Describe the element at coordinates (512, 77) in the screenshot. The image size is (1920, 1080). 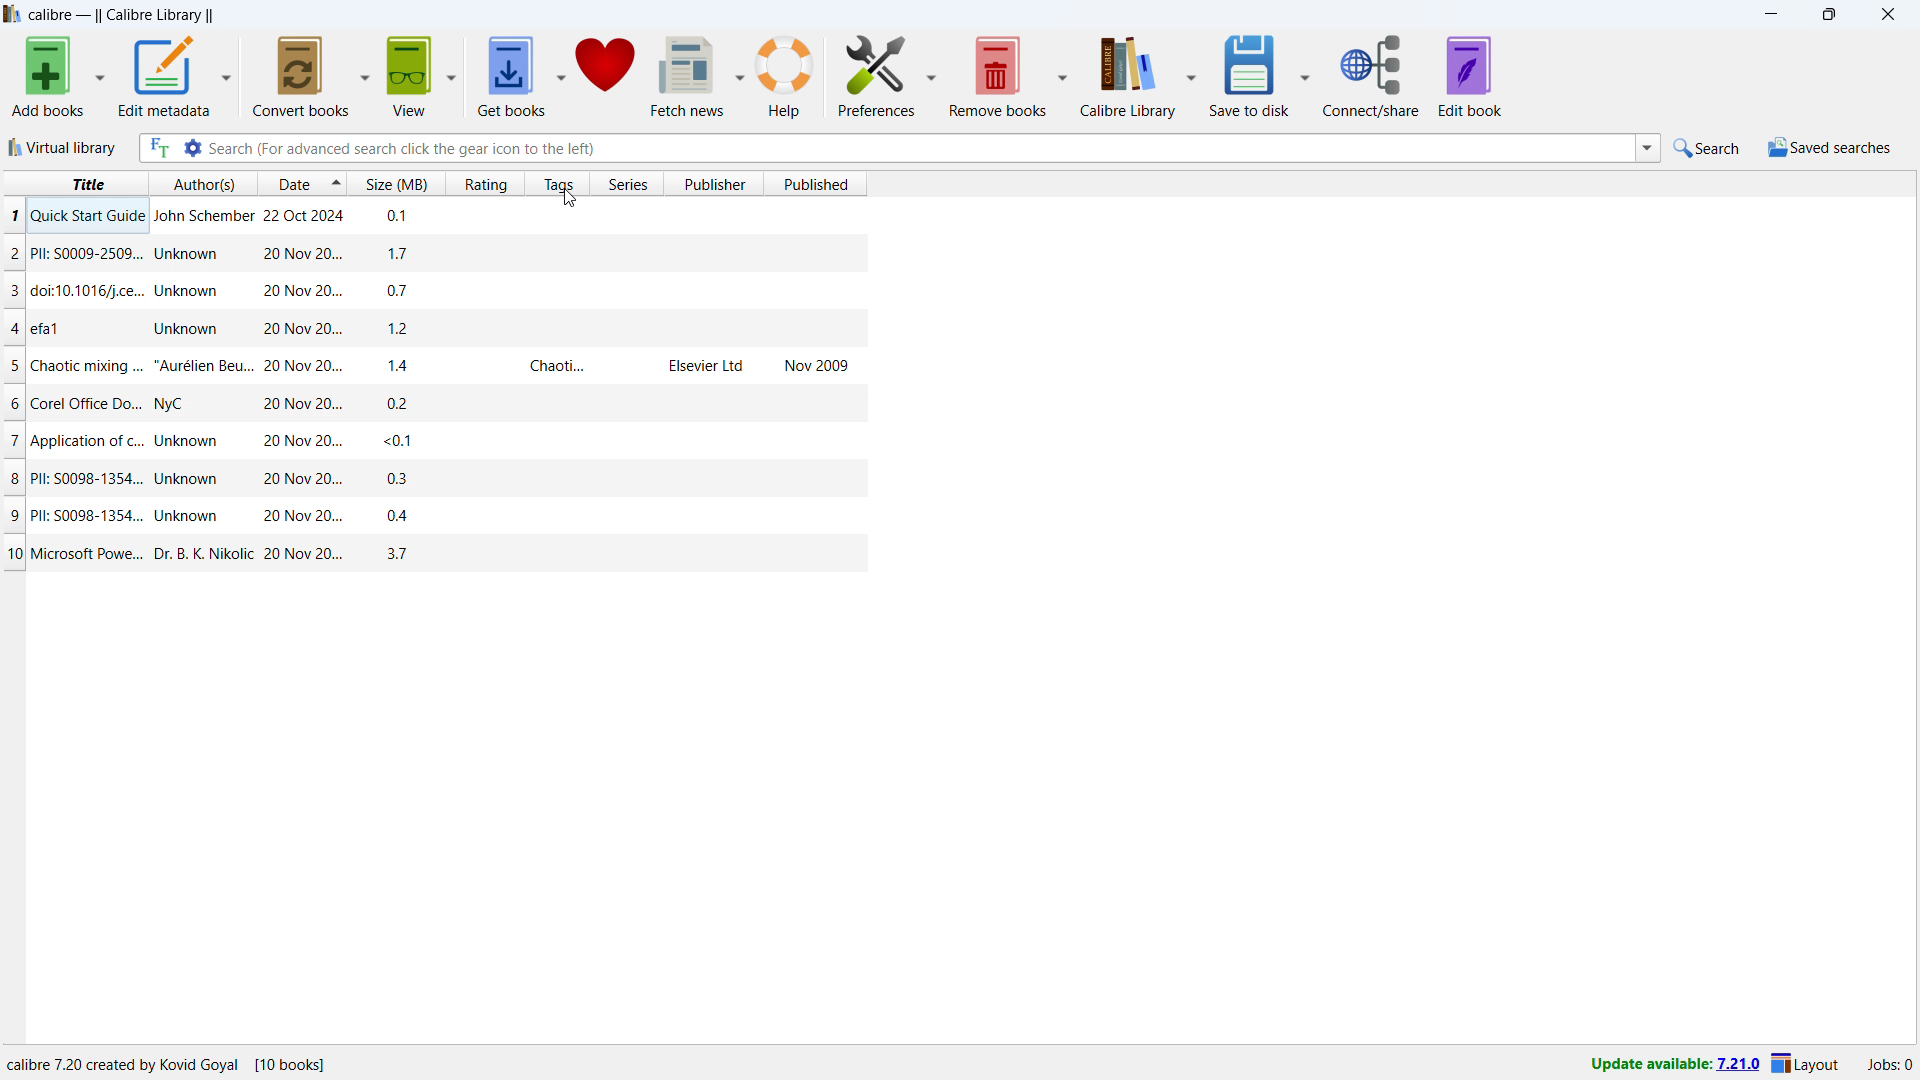
I see `get books` at that location.